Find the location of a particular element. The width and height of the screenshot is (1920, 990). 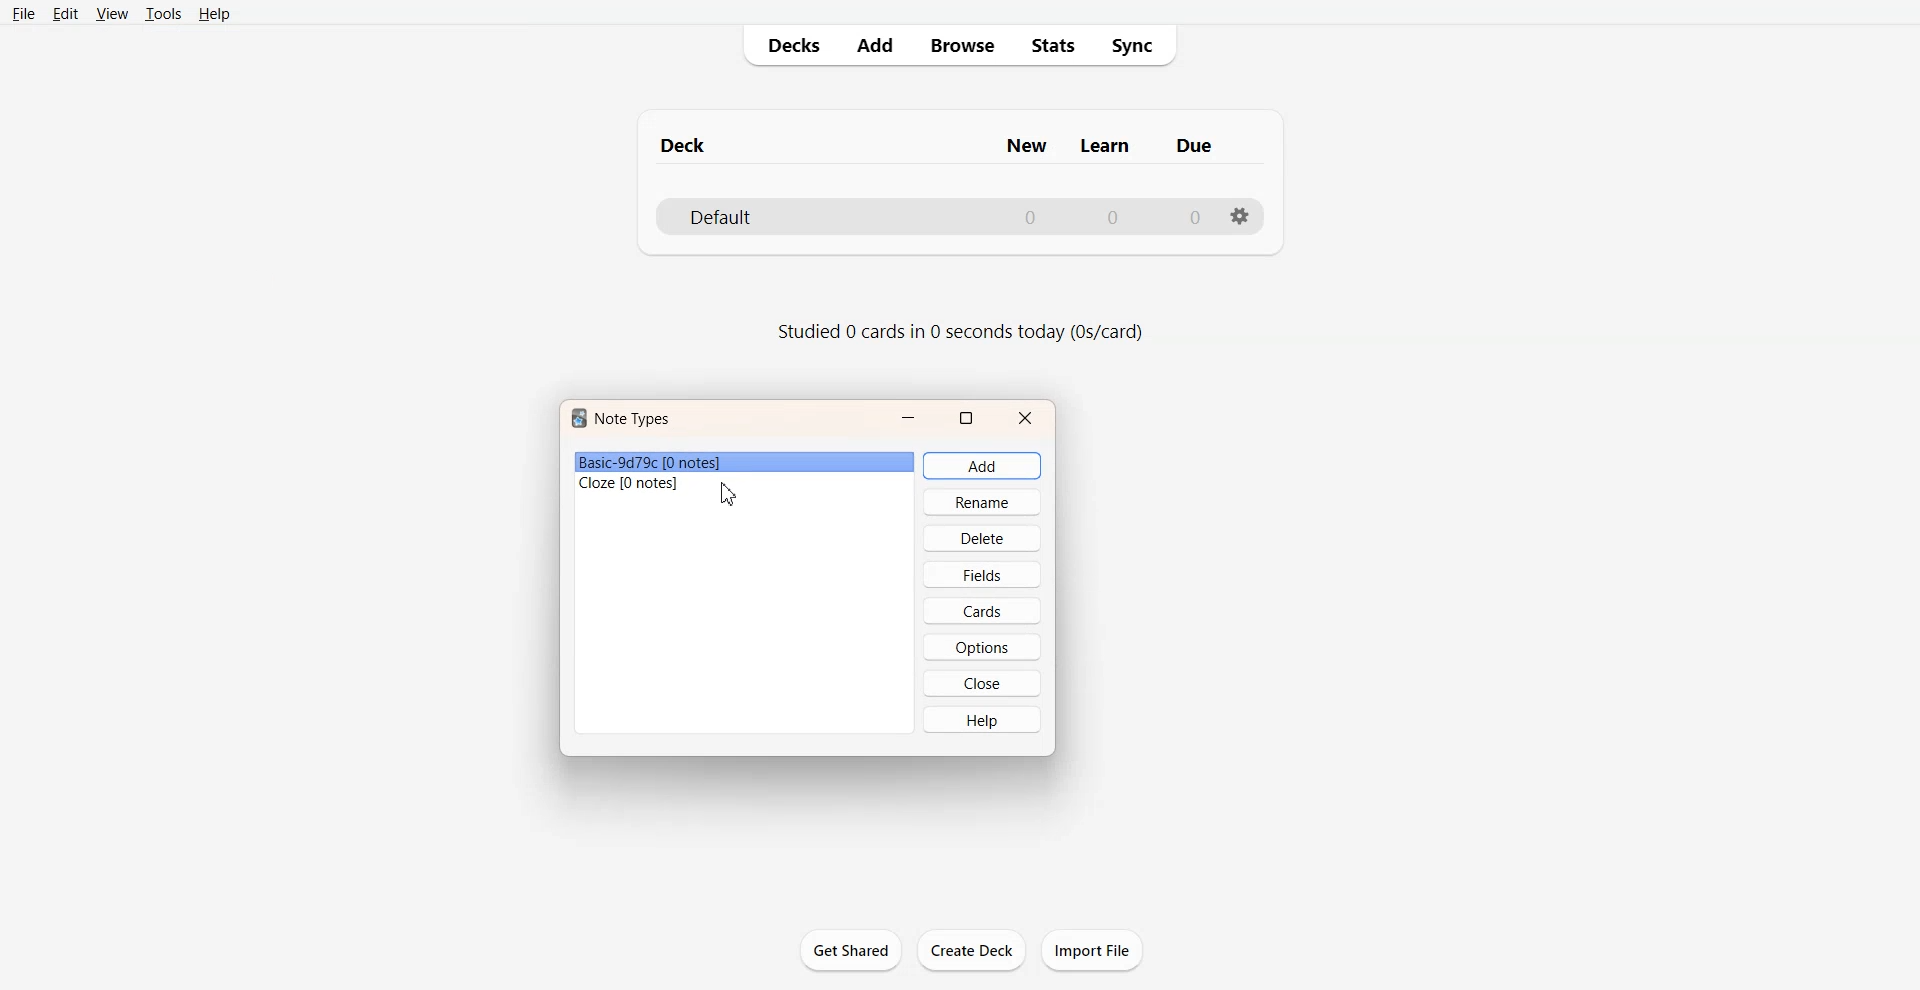

Create Deck is located at coordinates (971, 949).